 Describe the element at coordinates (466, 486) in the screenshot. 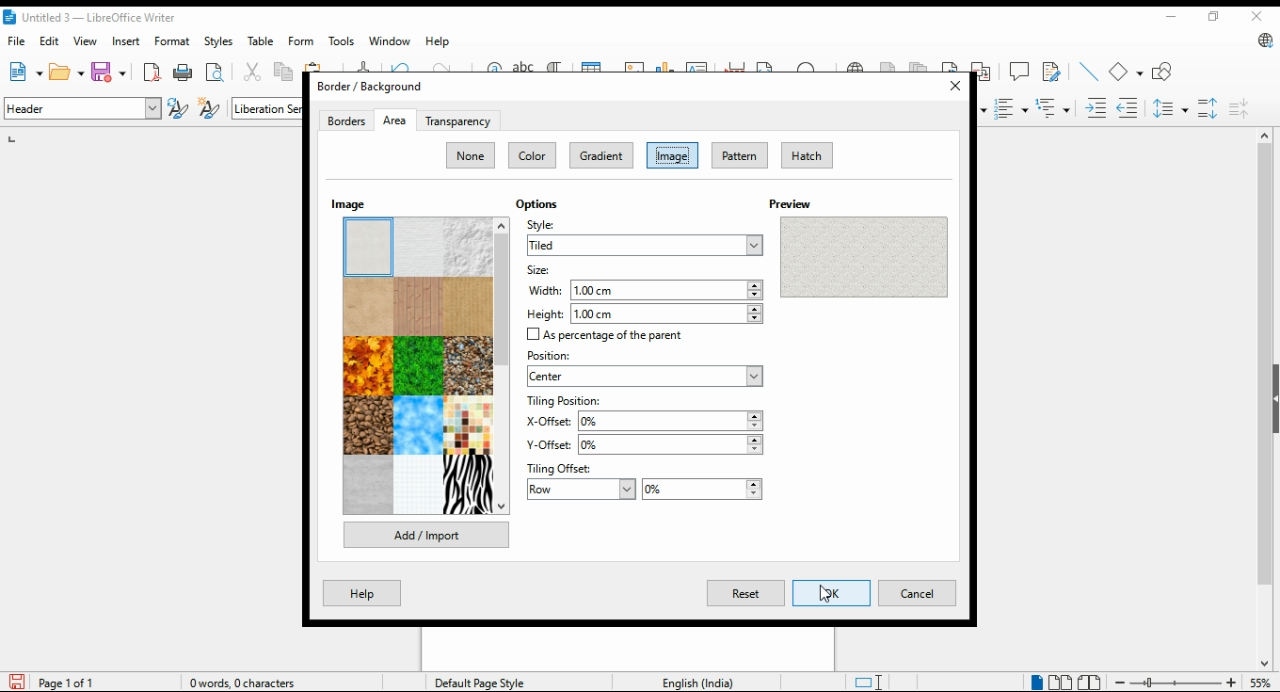

I see `image option 15` at that location.